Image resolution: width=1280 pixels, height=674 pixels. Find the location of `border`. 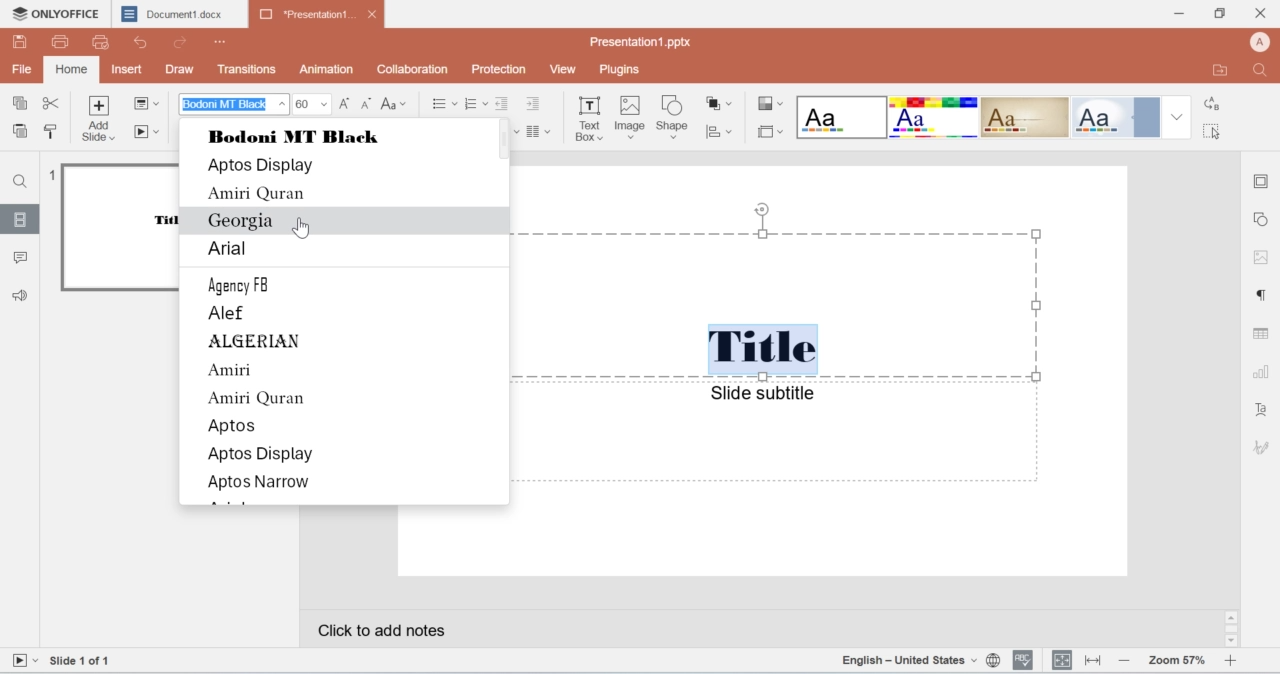

border is located at coordinates (767, 131).